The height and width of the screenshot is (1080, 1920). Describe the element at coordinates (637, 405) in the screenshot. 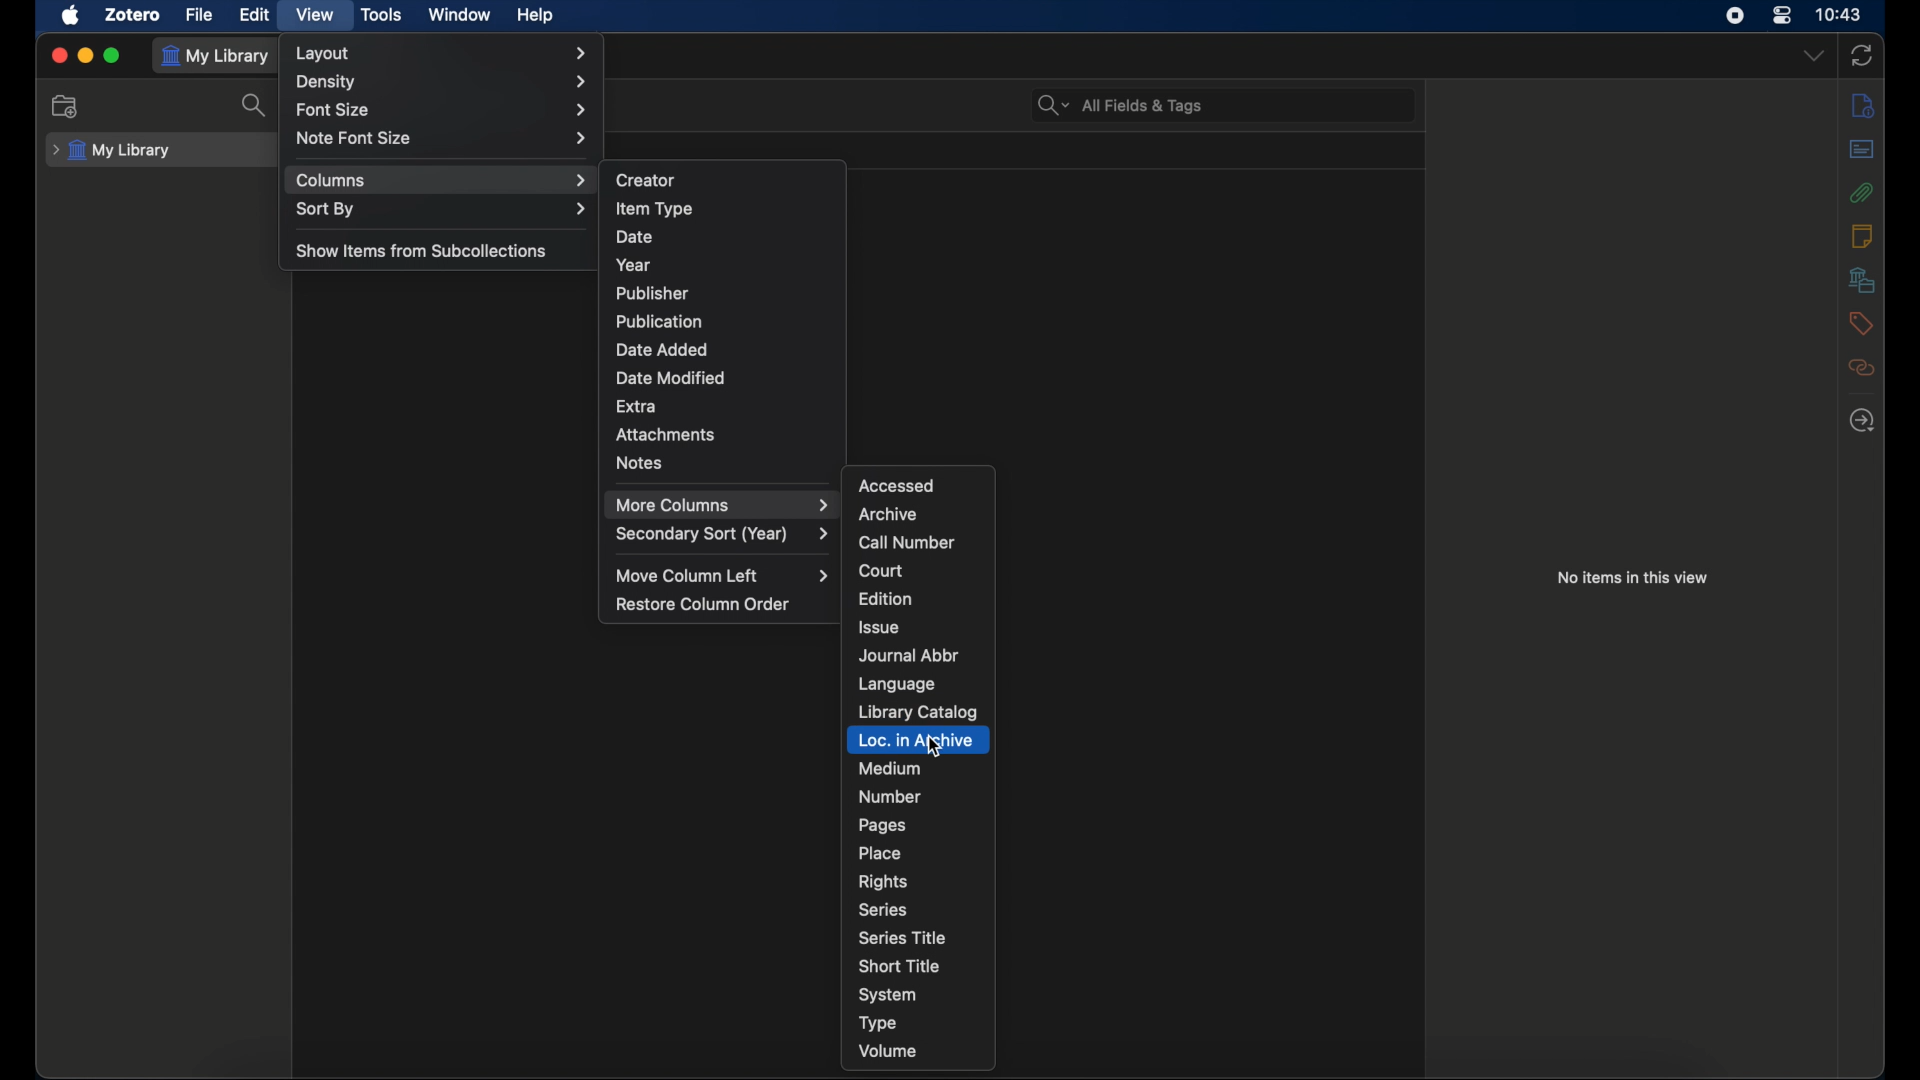

I see `extra` at that location.